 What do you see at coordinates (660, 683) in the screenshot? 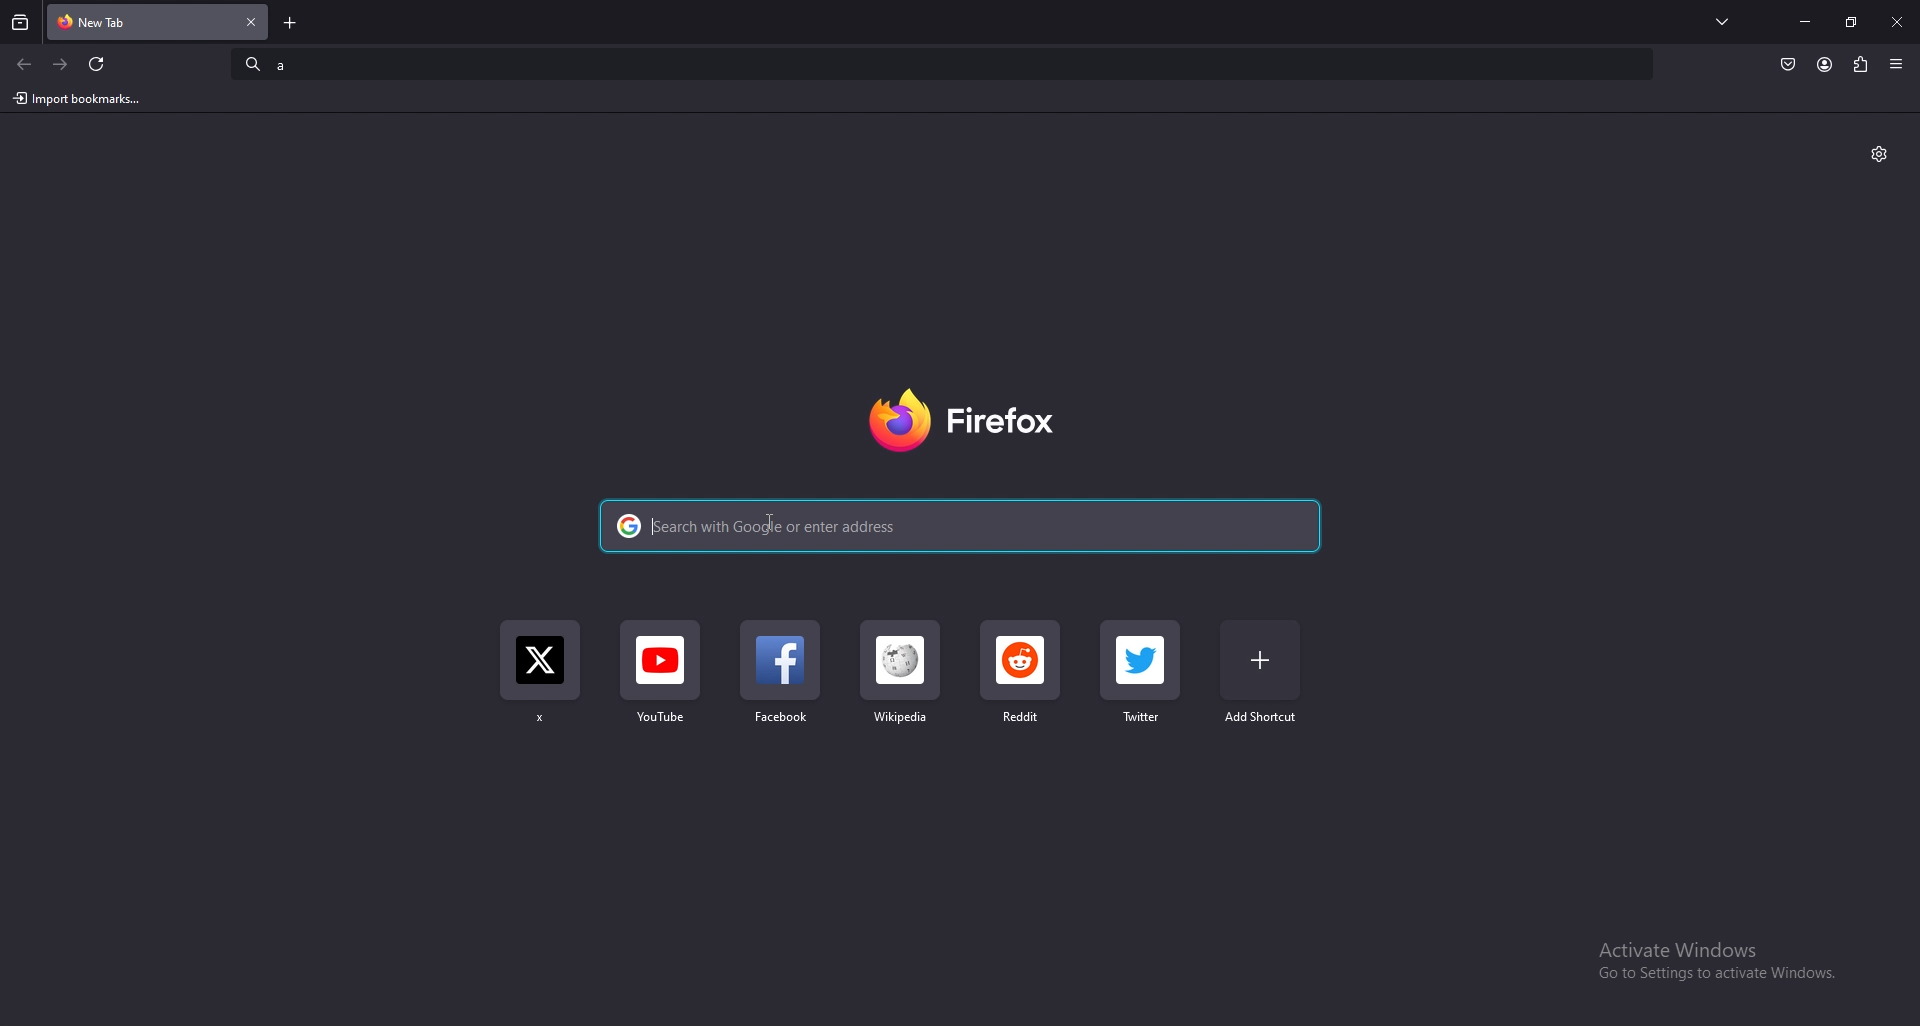
I see `youtube` at bounding box center [660, 683].